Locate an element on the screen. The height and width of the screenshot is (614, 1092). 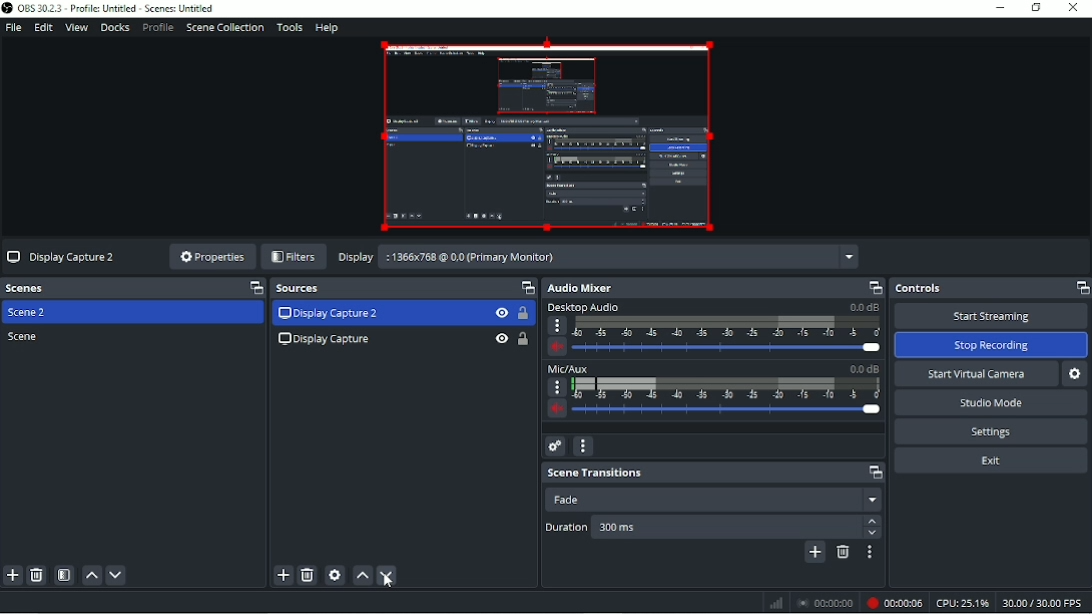
Start streaming is located at coordinates (990, 316).